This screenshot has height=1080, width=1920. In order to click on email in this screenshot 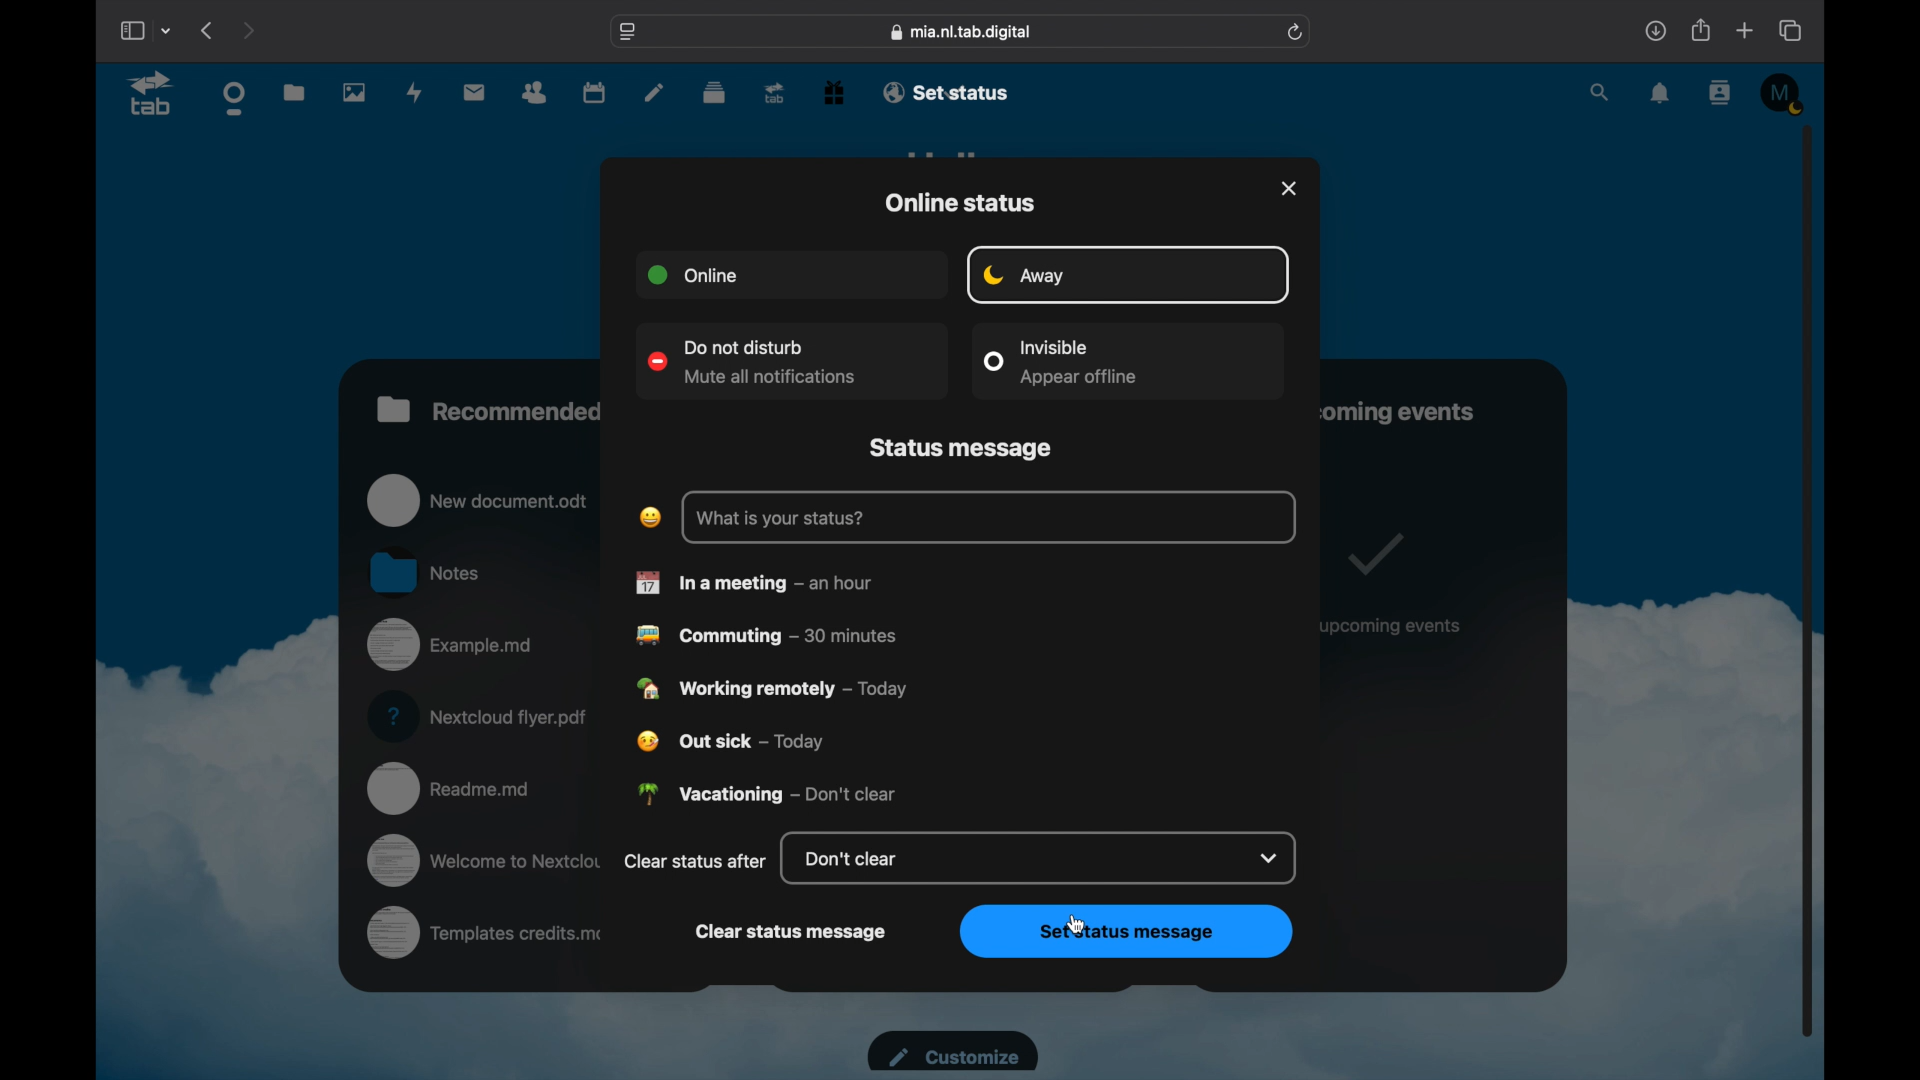, I will do `click(895, 92)`.